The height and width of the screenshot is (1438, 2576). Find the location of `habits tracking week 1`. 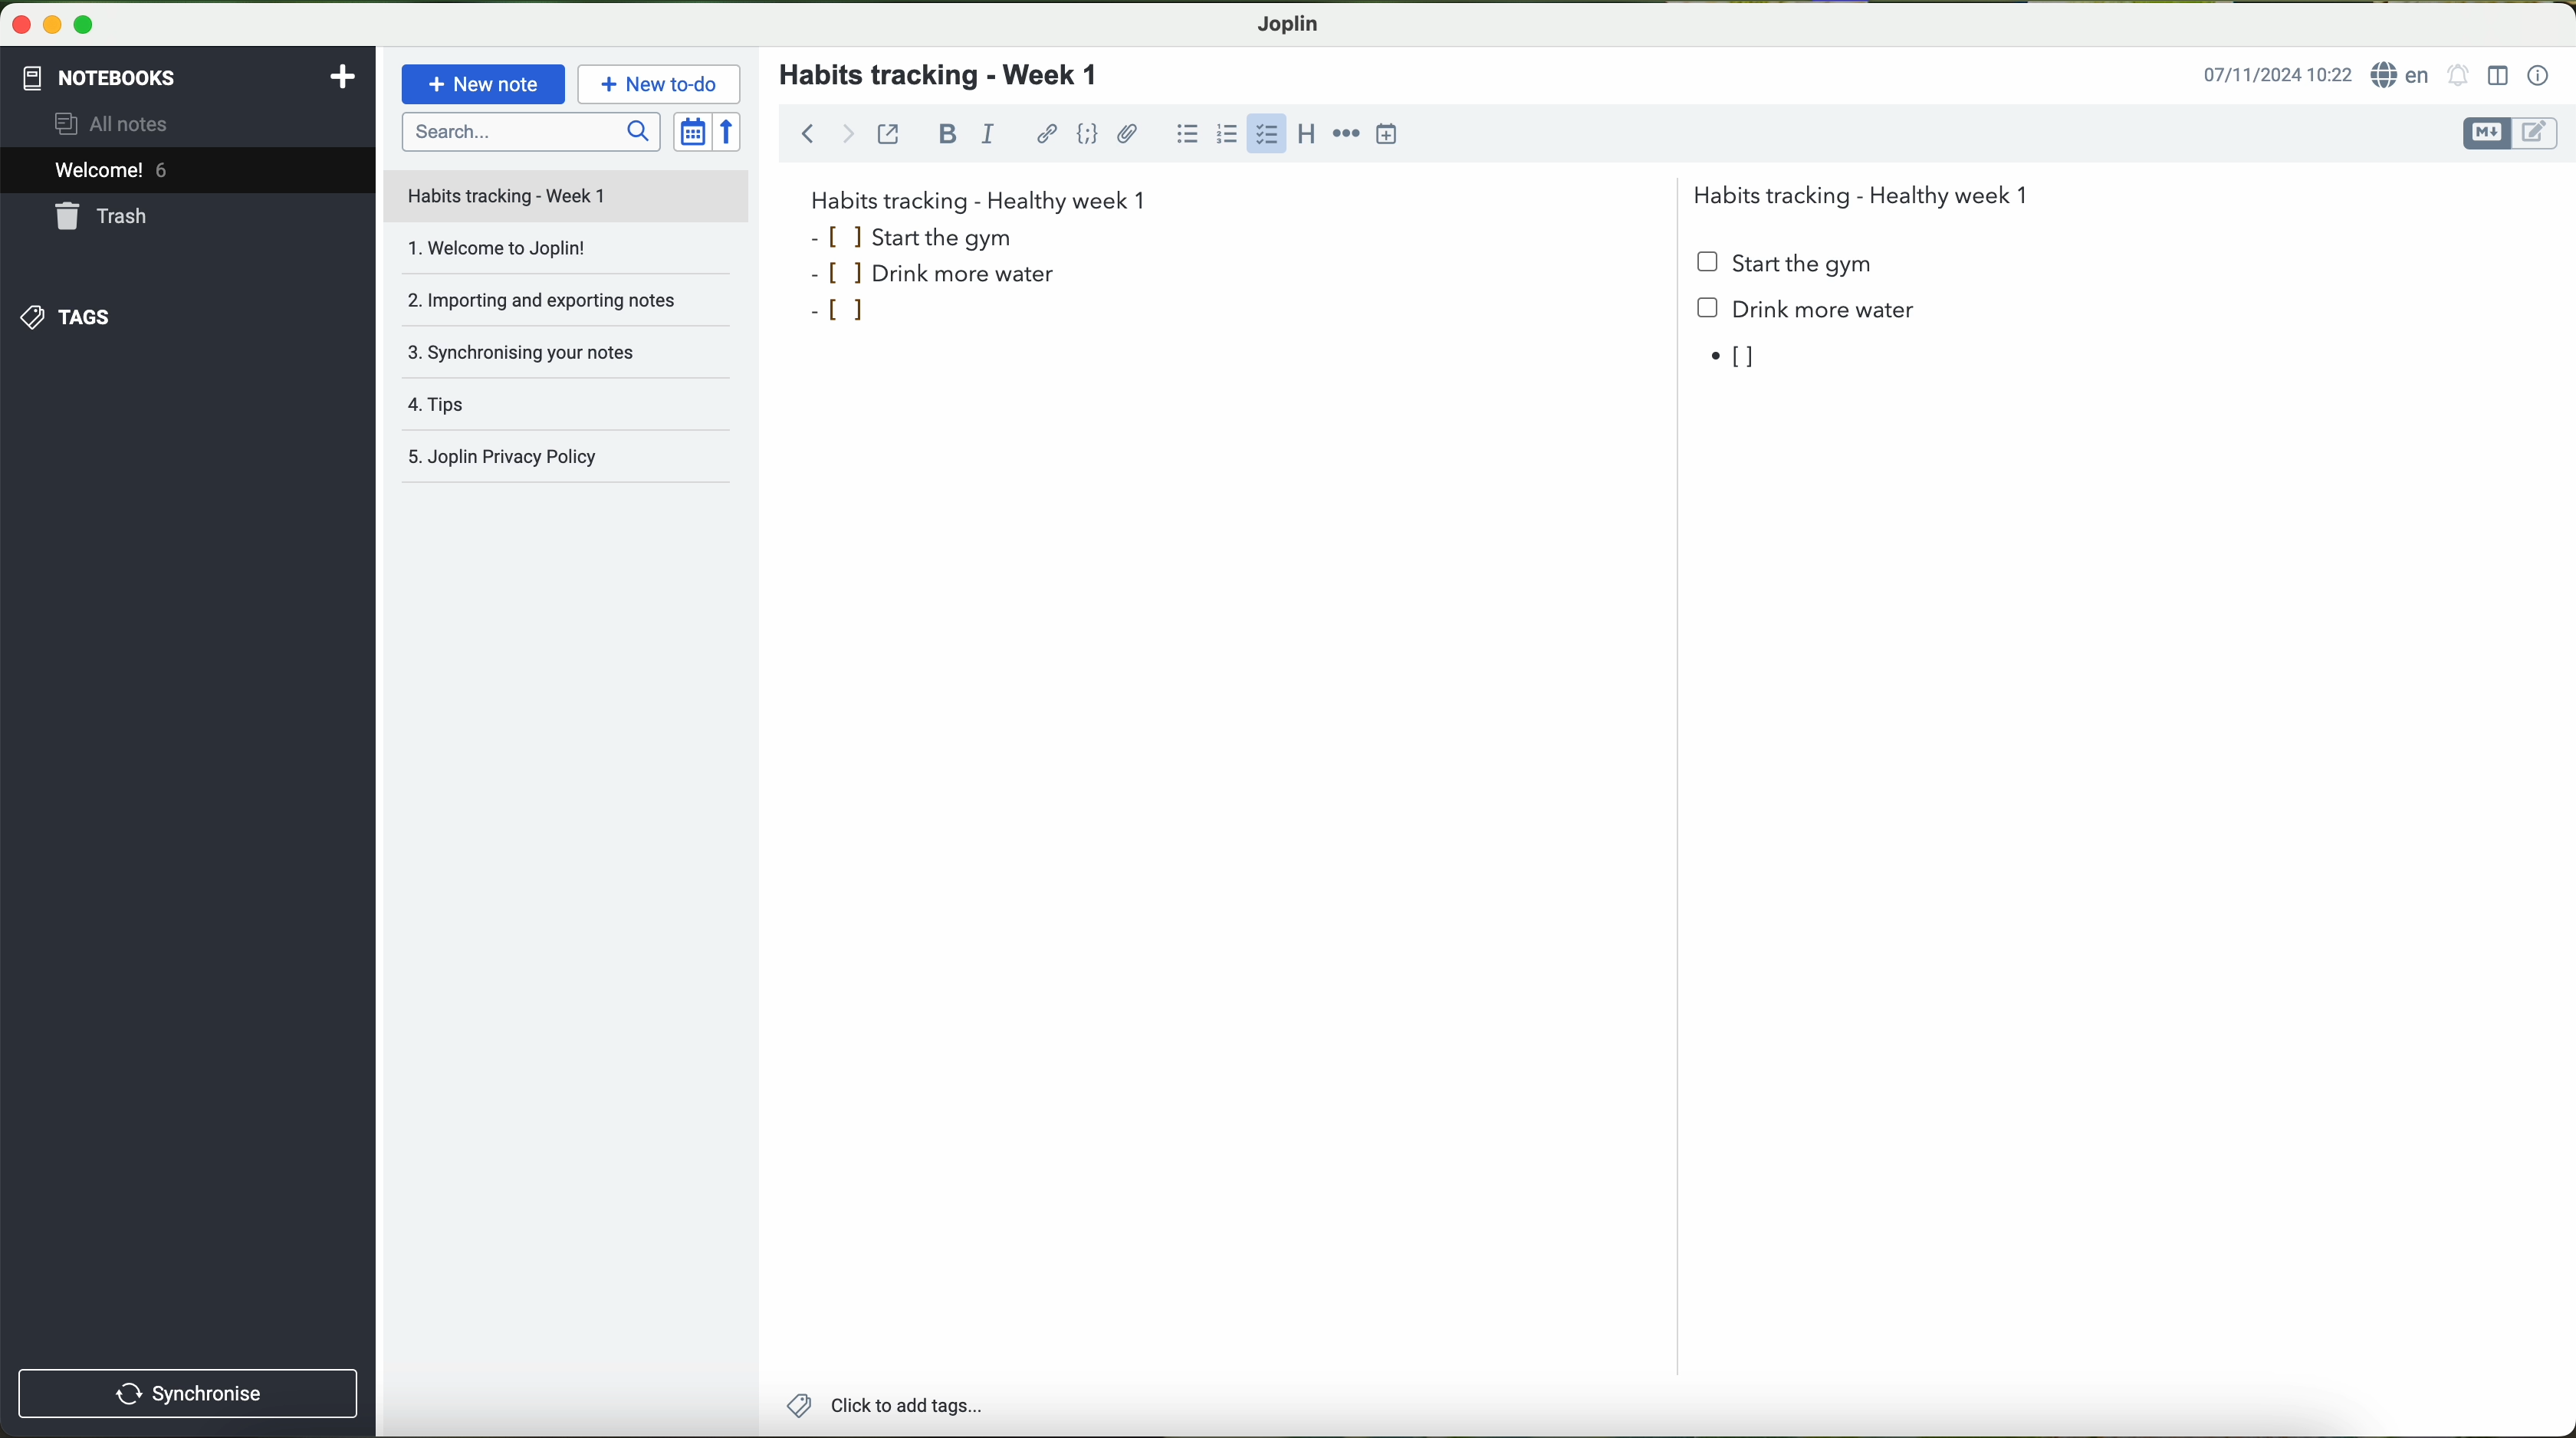

habits tracking week 1 is located at coordinates (979, 198).